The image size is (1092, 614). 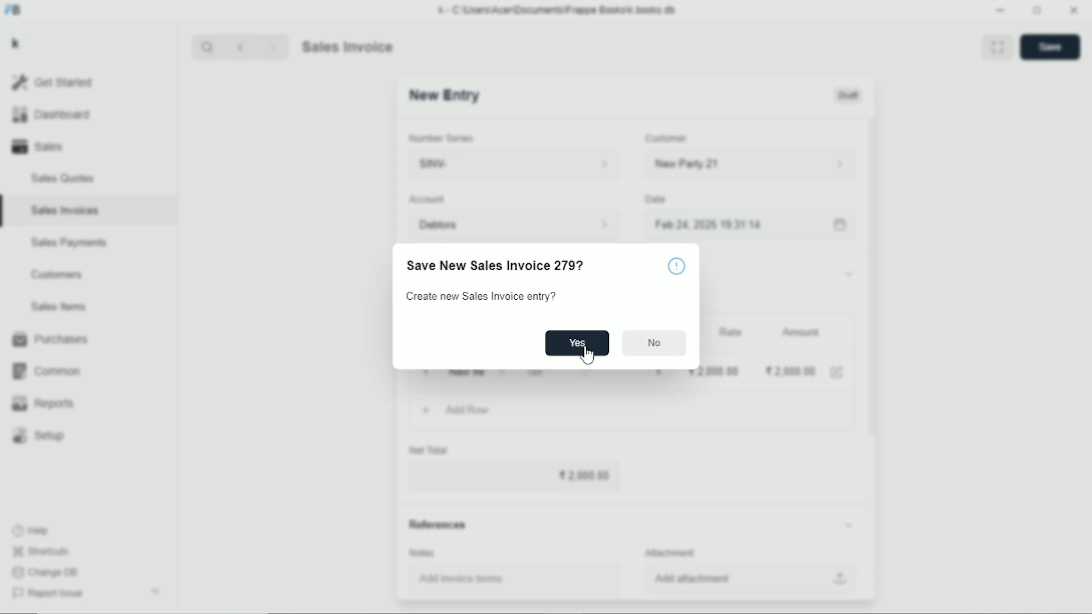 What do you see at coordinates (874, 283) in the screenshot?
I see `Vertical scrollbar` at bounding box center [874, 283].